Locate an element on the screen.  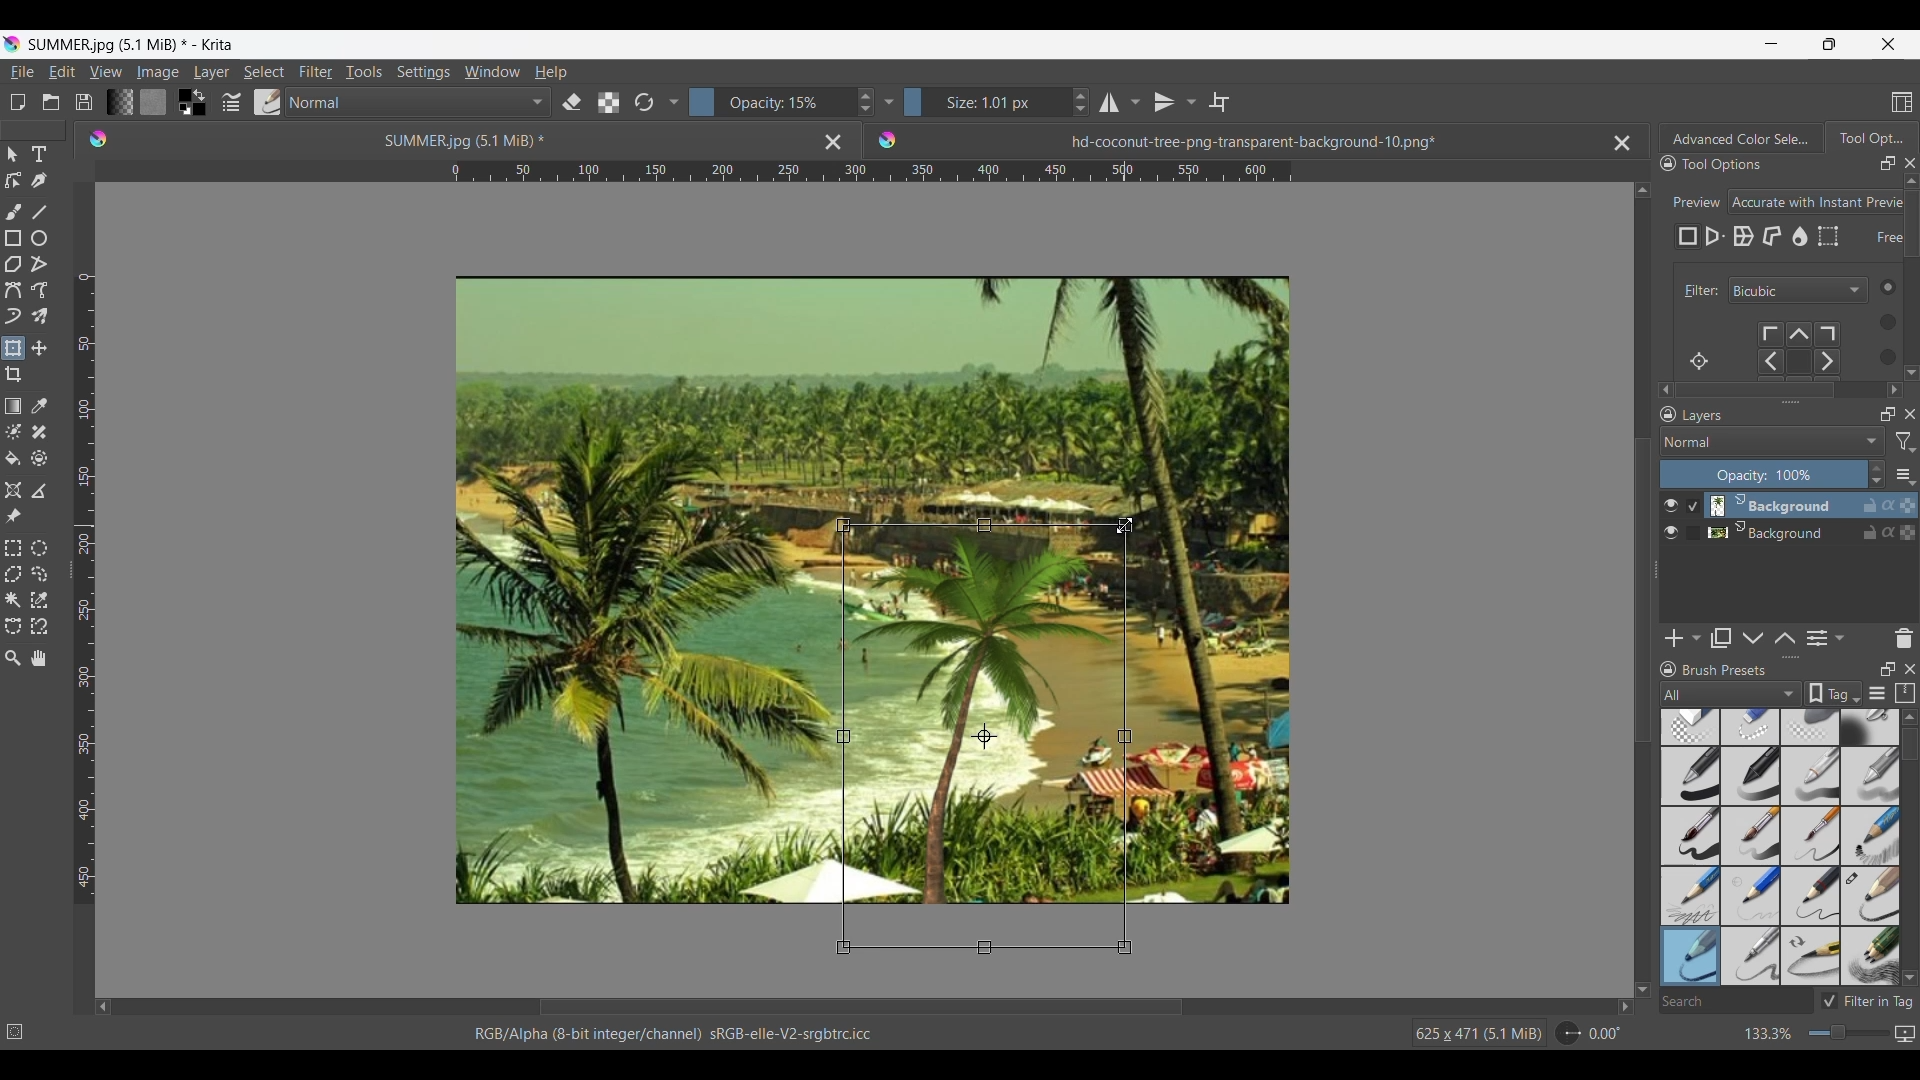
Transform tool is located at coordinates (12, 348).